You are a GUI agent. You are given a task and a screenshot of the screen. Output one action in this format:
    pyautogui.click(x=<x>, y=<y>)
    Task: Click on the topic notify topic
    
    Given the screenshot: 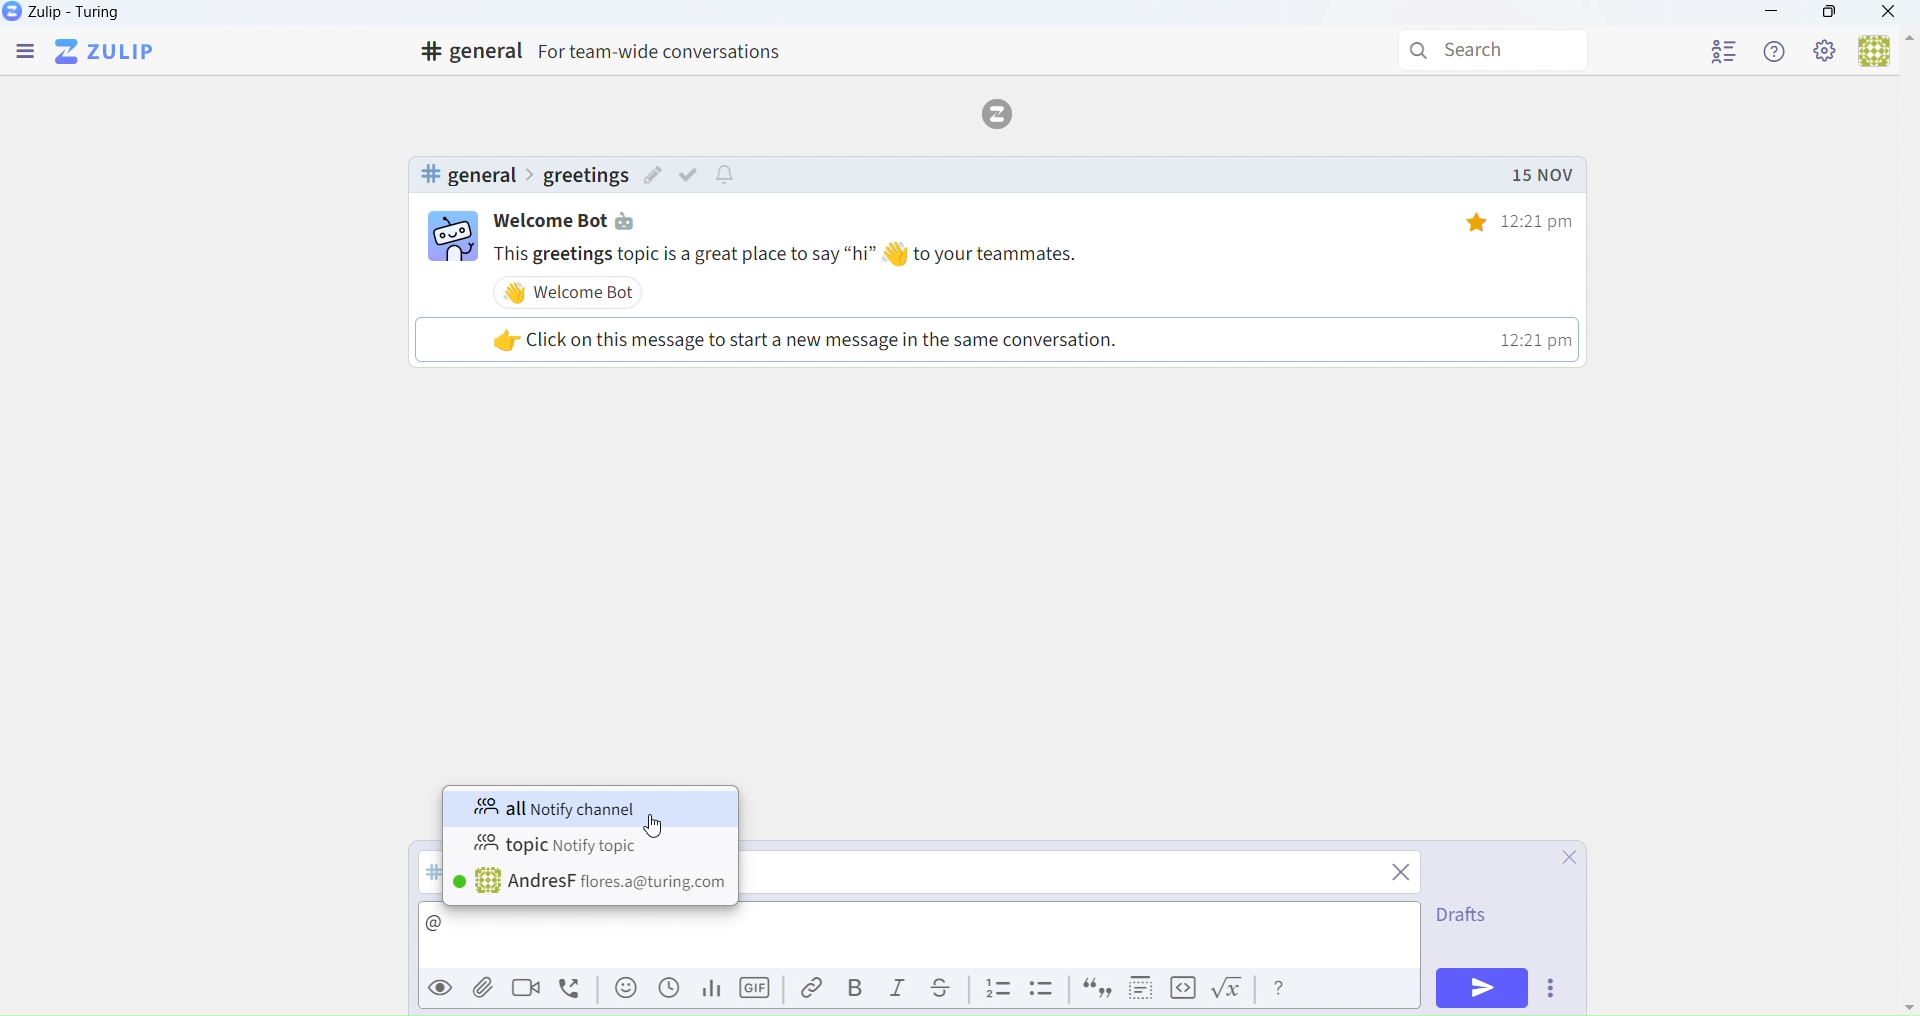 What is the action you would take?
    pyautogui.click(x=559, y=845)
    